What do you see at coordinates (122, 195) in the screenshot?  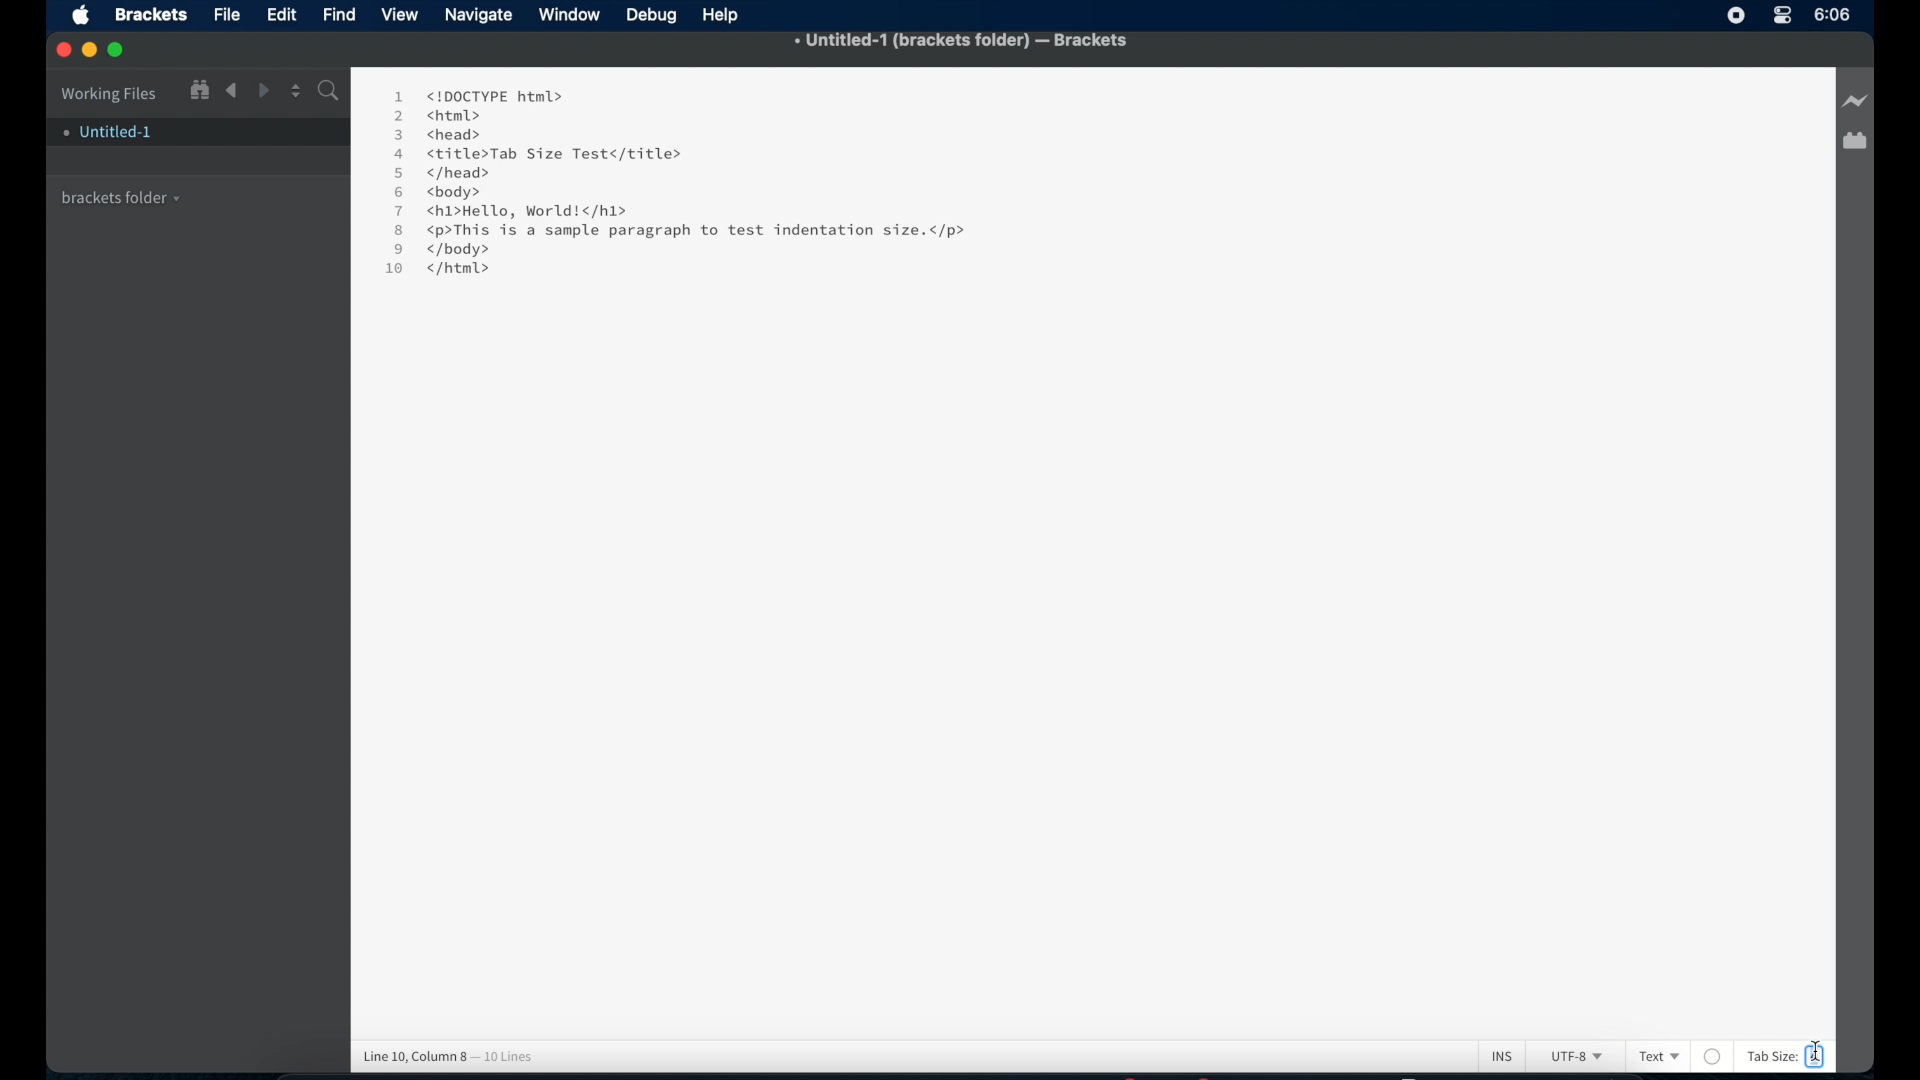 I see `brackets folder` at bounding box center [122, 195].